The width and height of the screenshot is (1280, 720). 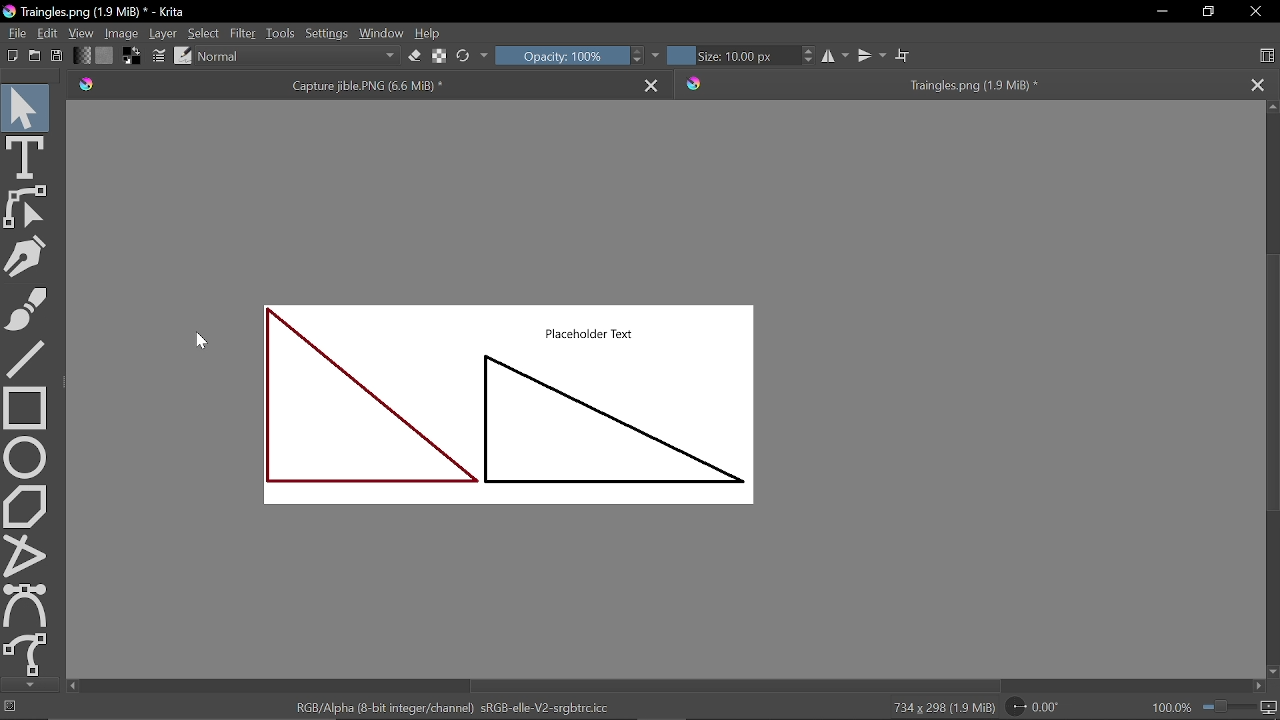 What do you see at coordinates (1214, 706) in the screenshot?
I see `100.0%` at bounding box center [1214, 706].